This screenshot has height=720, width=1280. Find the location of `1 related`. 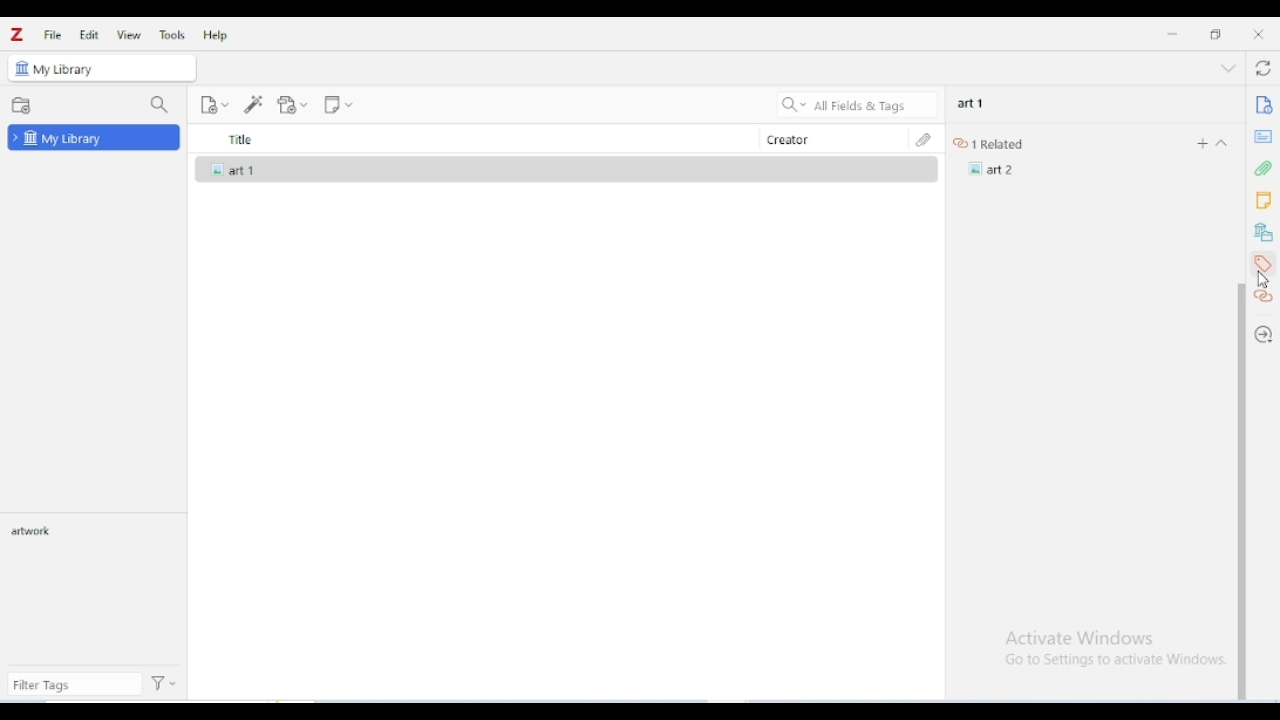

1 related is located at coordinates (992, 144).